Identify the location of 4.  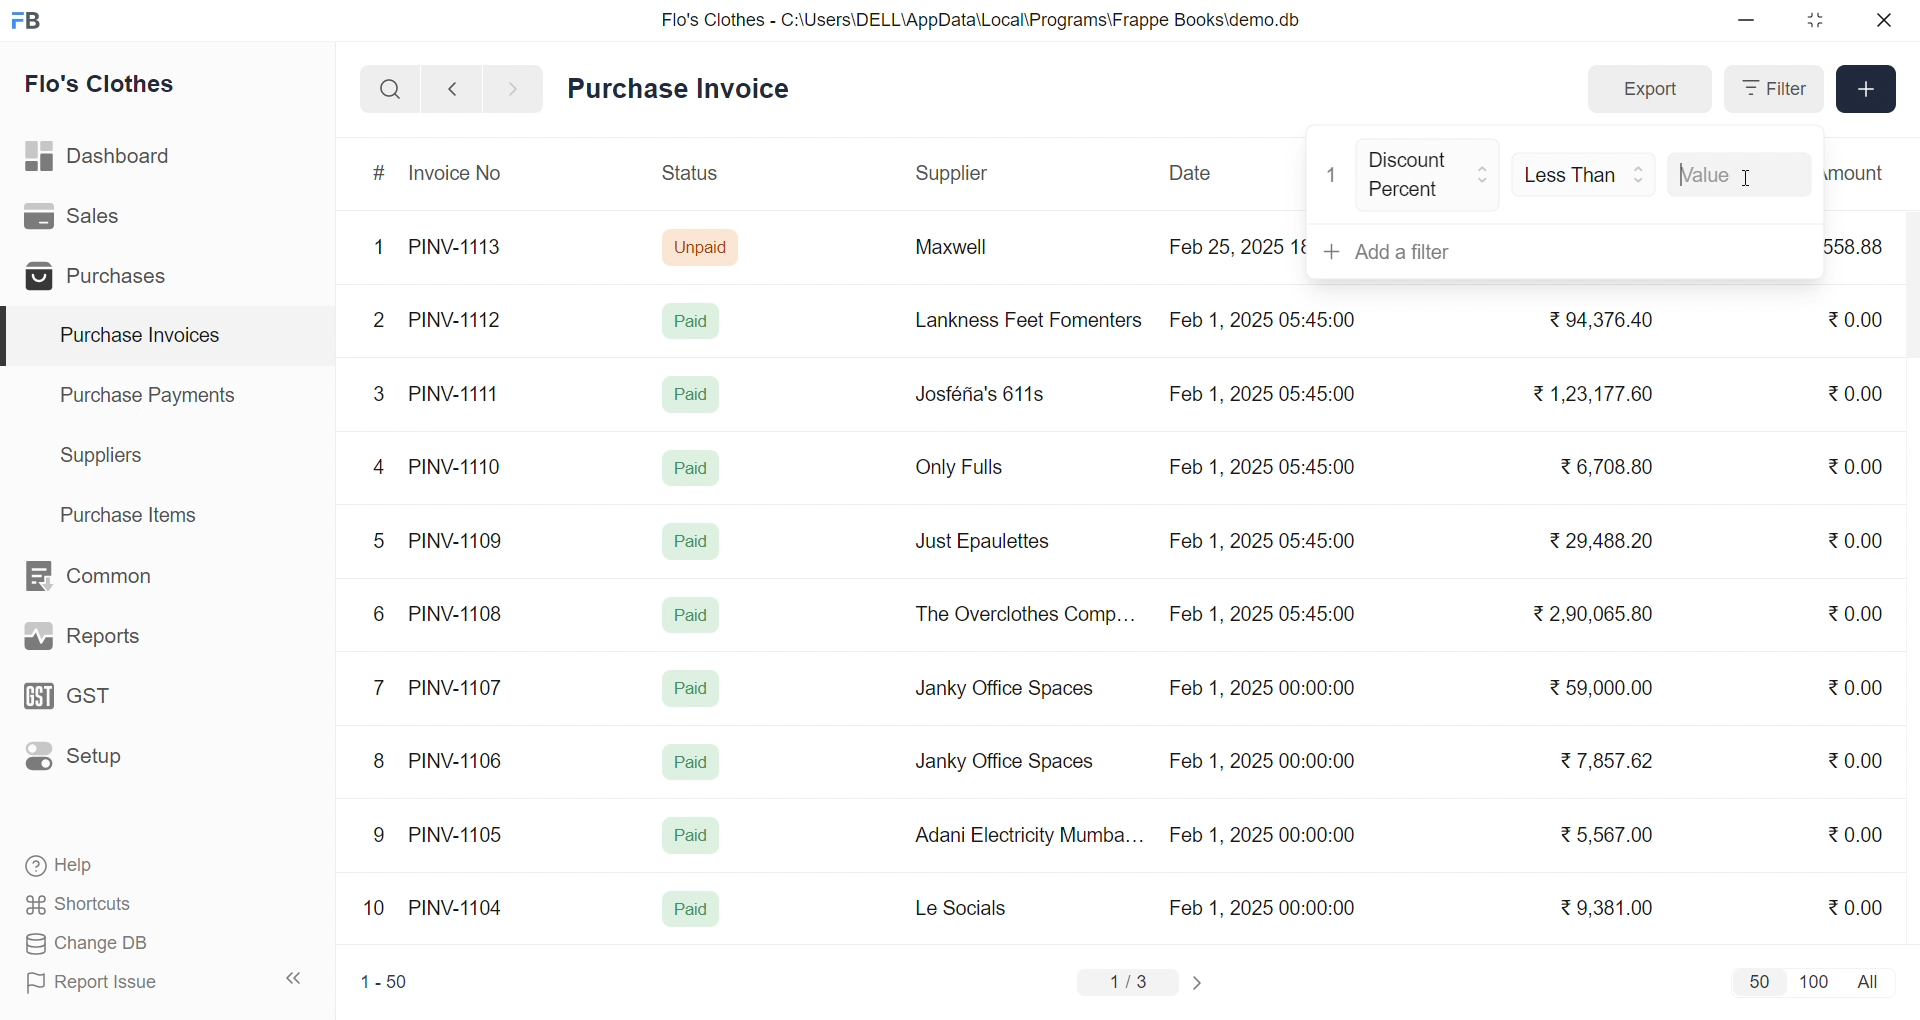
(383, 468).